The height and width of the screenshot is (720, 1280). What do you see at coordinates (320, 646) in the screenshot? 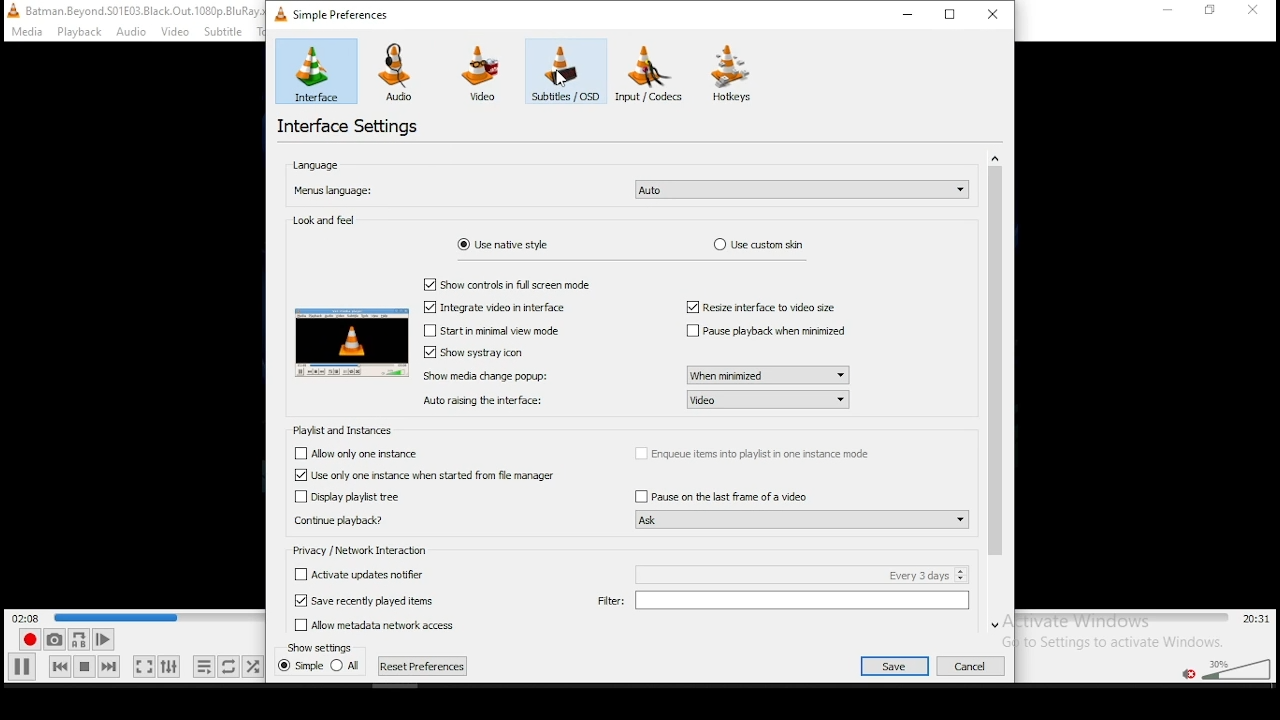
I see `` at bounding box center [320, 646].